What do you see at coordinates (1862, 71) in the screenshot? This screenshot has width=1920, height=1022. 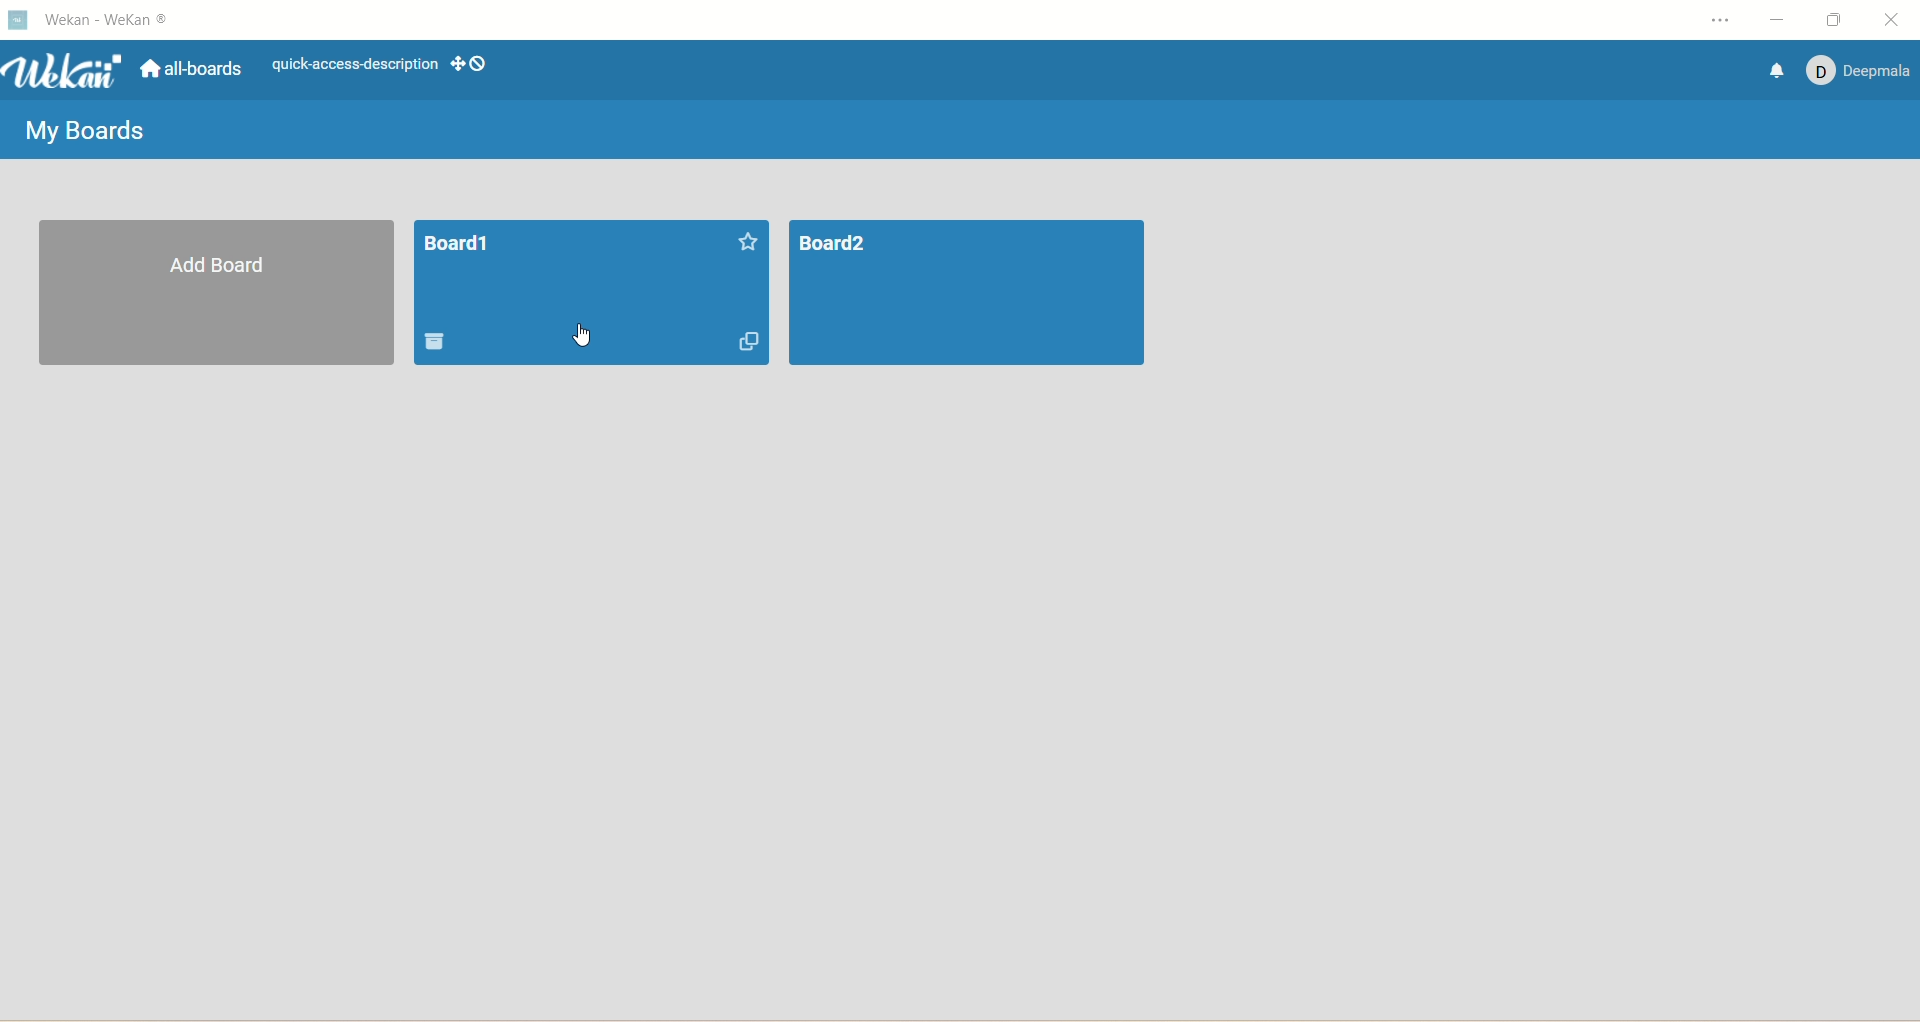 I see `account` at bounding box center [1862, 71].